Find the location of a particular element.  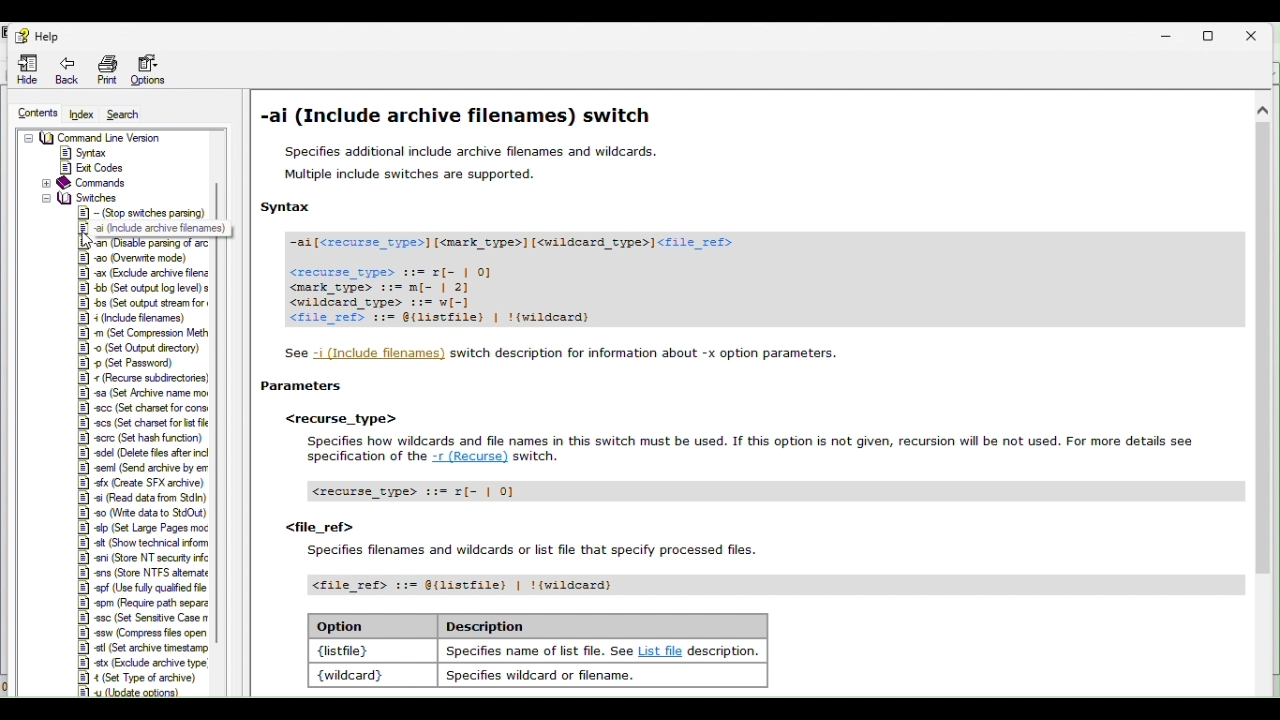

Command Line Version is located at coordinates (98, 137).